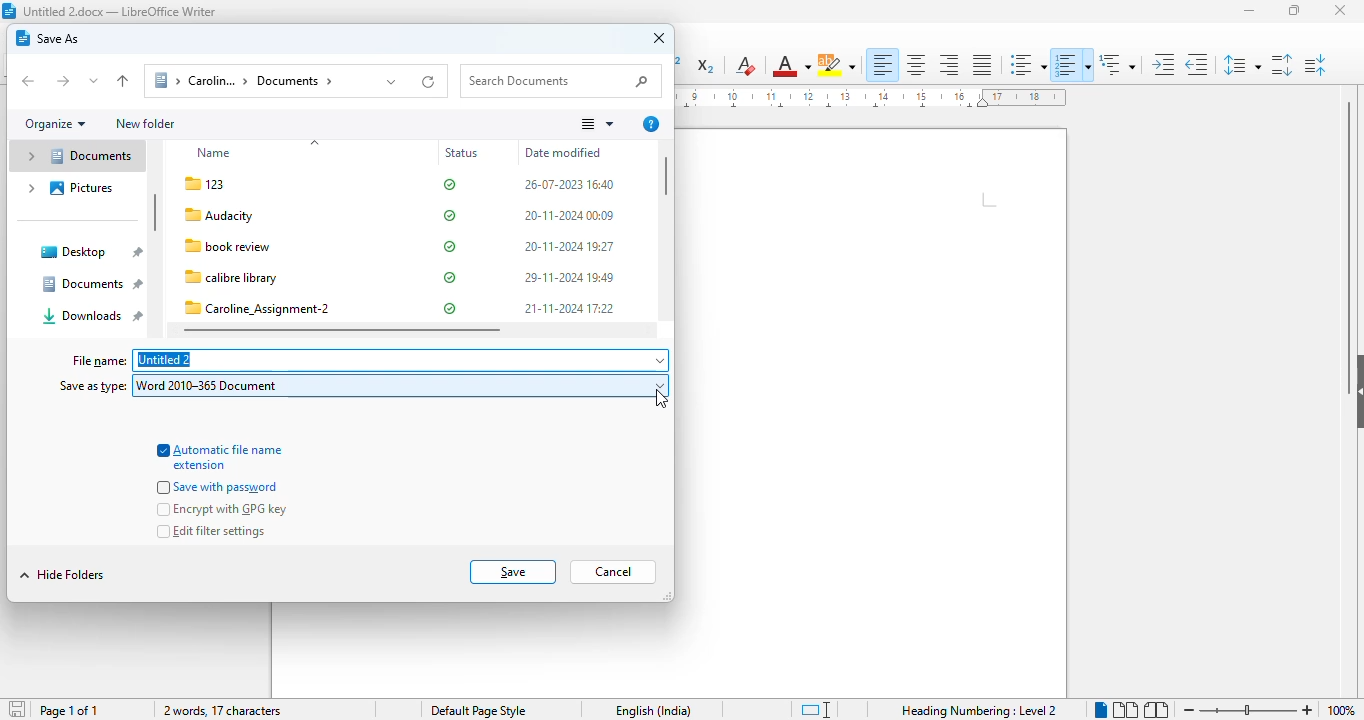  Describe the element at coordinates (450, 246) in the screenshot. I see `status` at that location.